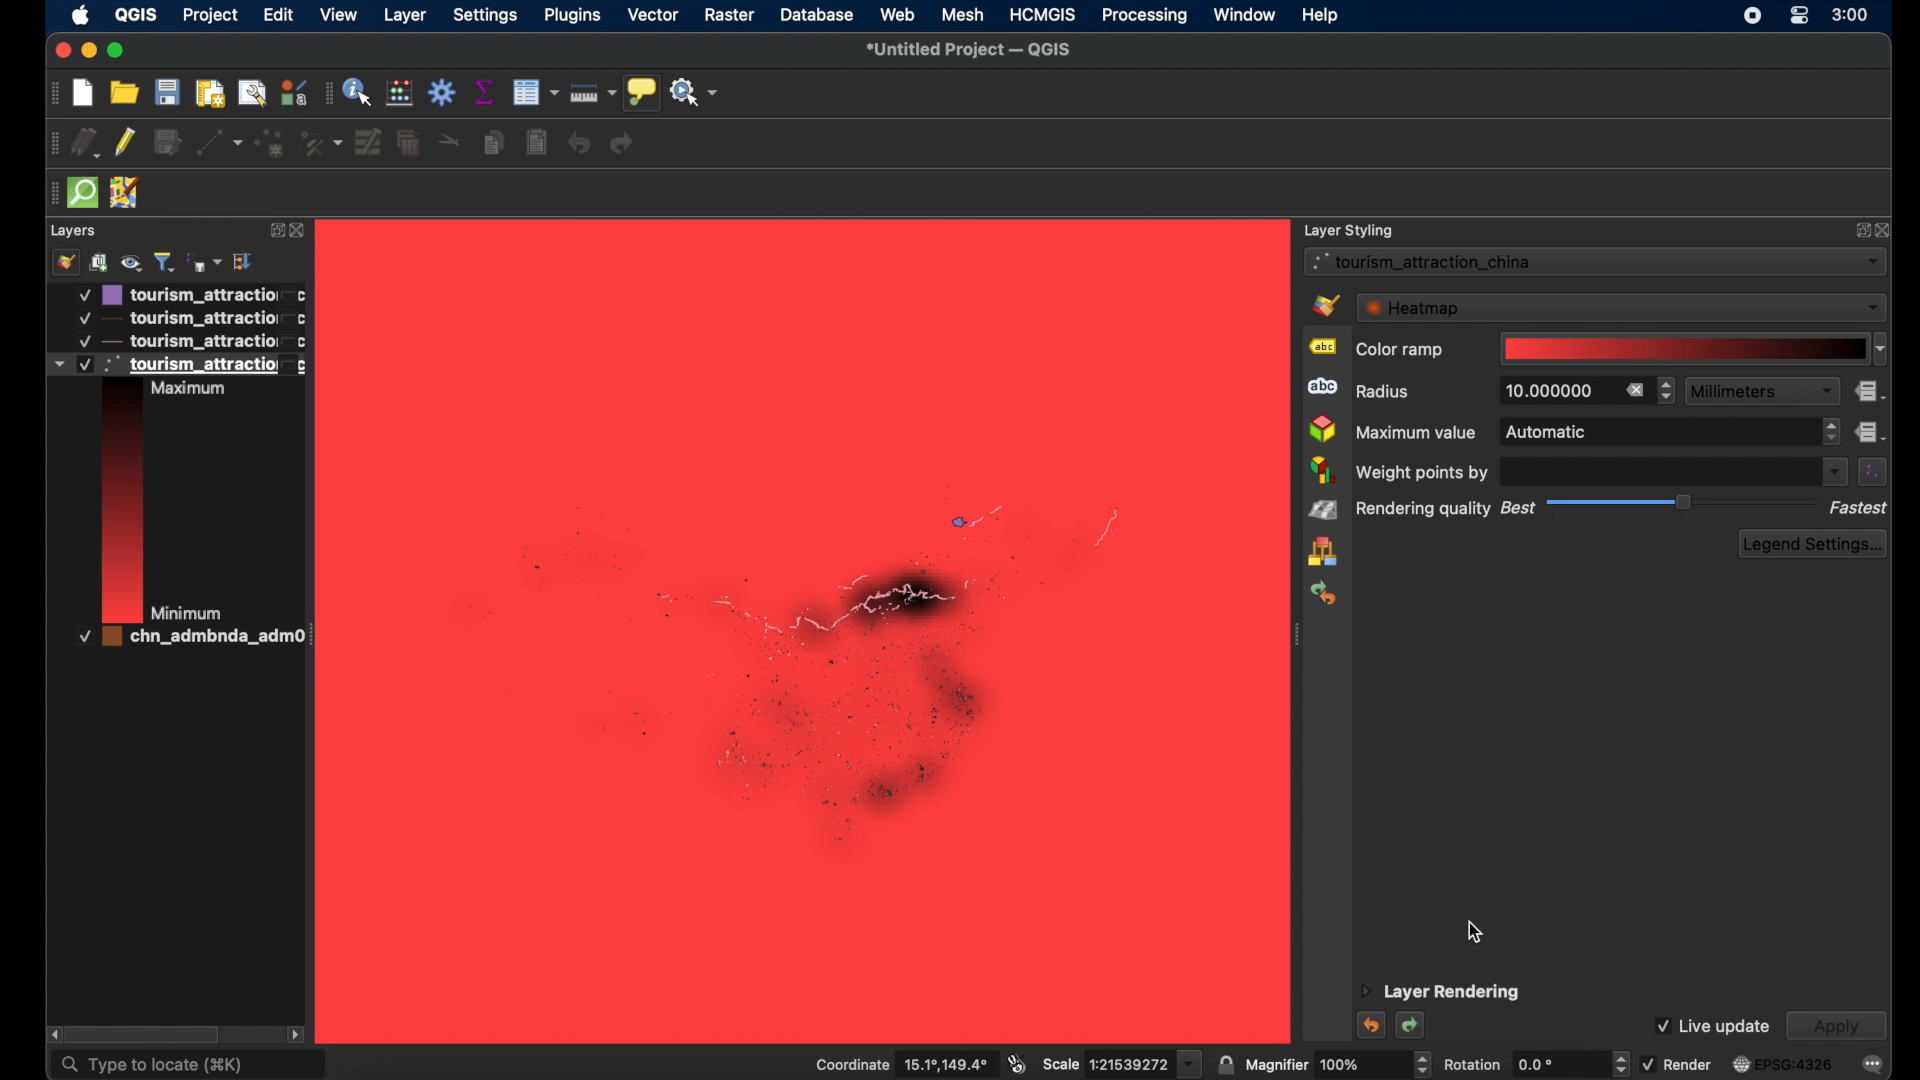 This screenshot has height=1080, width=1920. What do you see at coordinates (211, 94) in the screenshot?
I see `print layout` at bounding box center [211, 94].